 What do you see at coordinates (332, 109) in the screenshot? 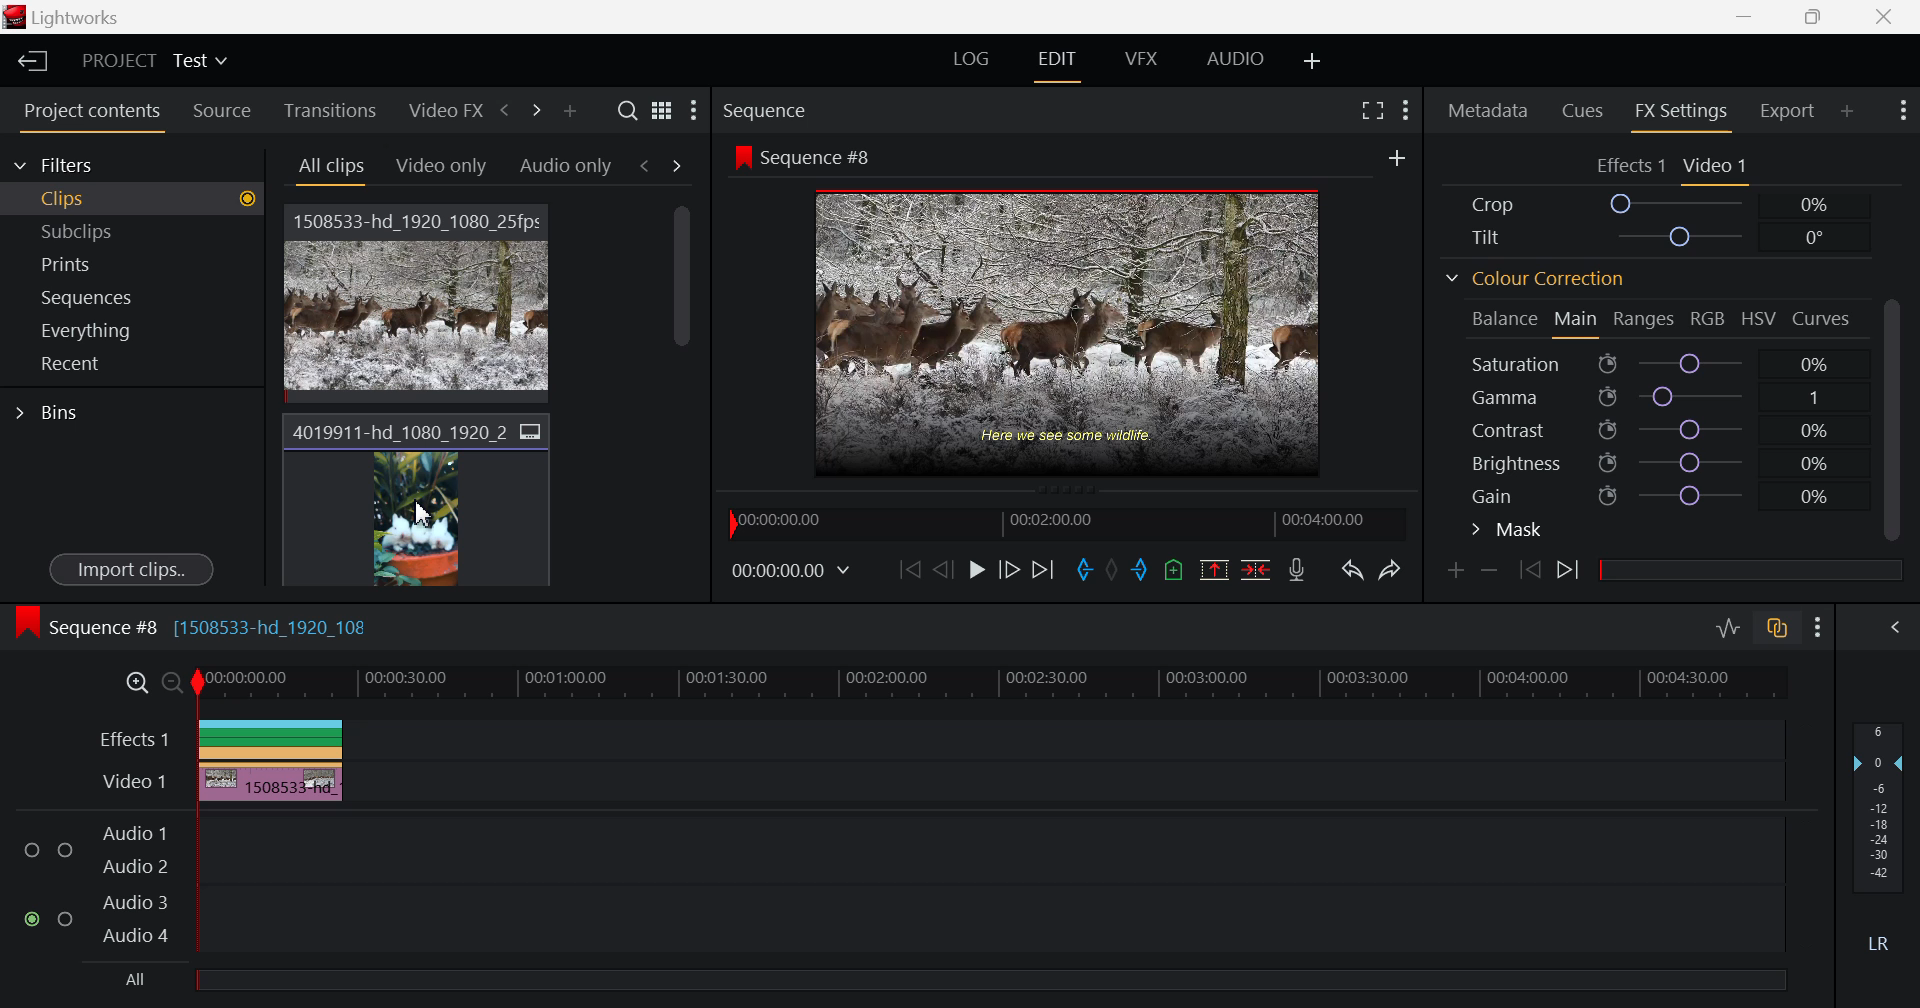
I see `Transitions` at bounding box center [332, 109].